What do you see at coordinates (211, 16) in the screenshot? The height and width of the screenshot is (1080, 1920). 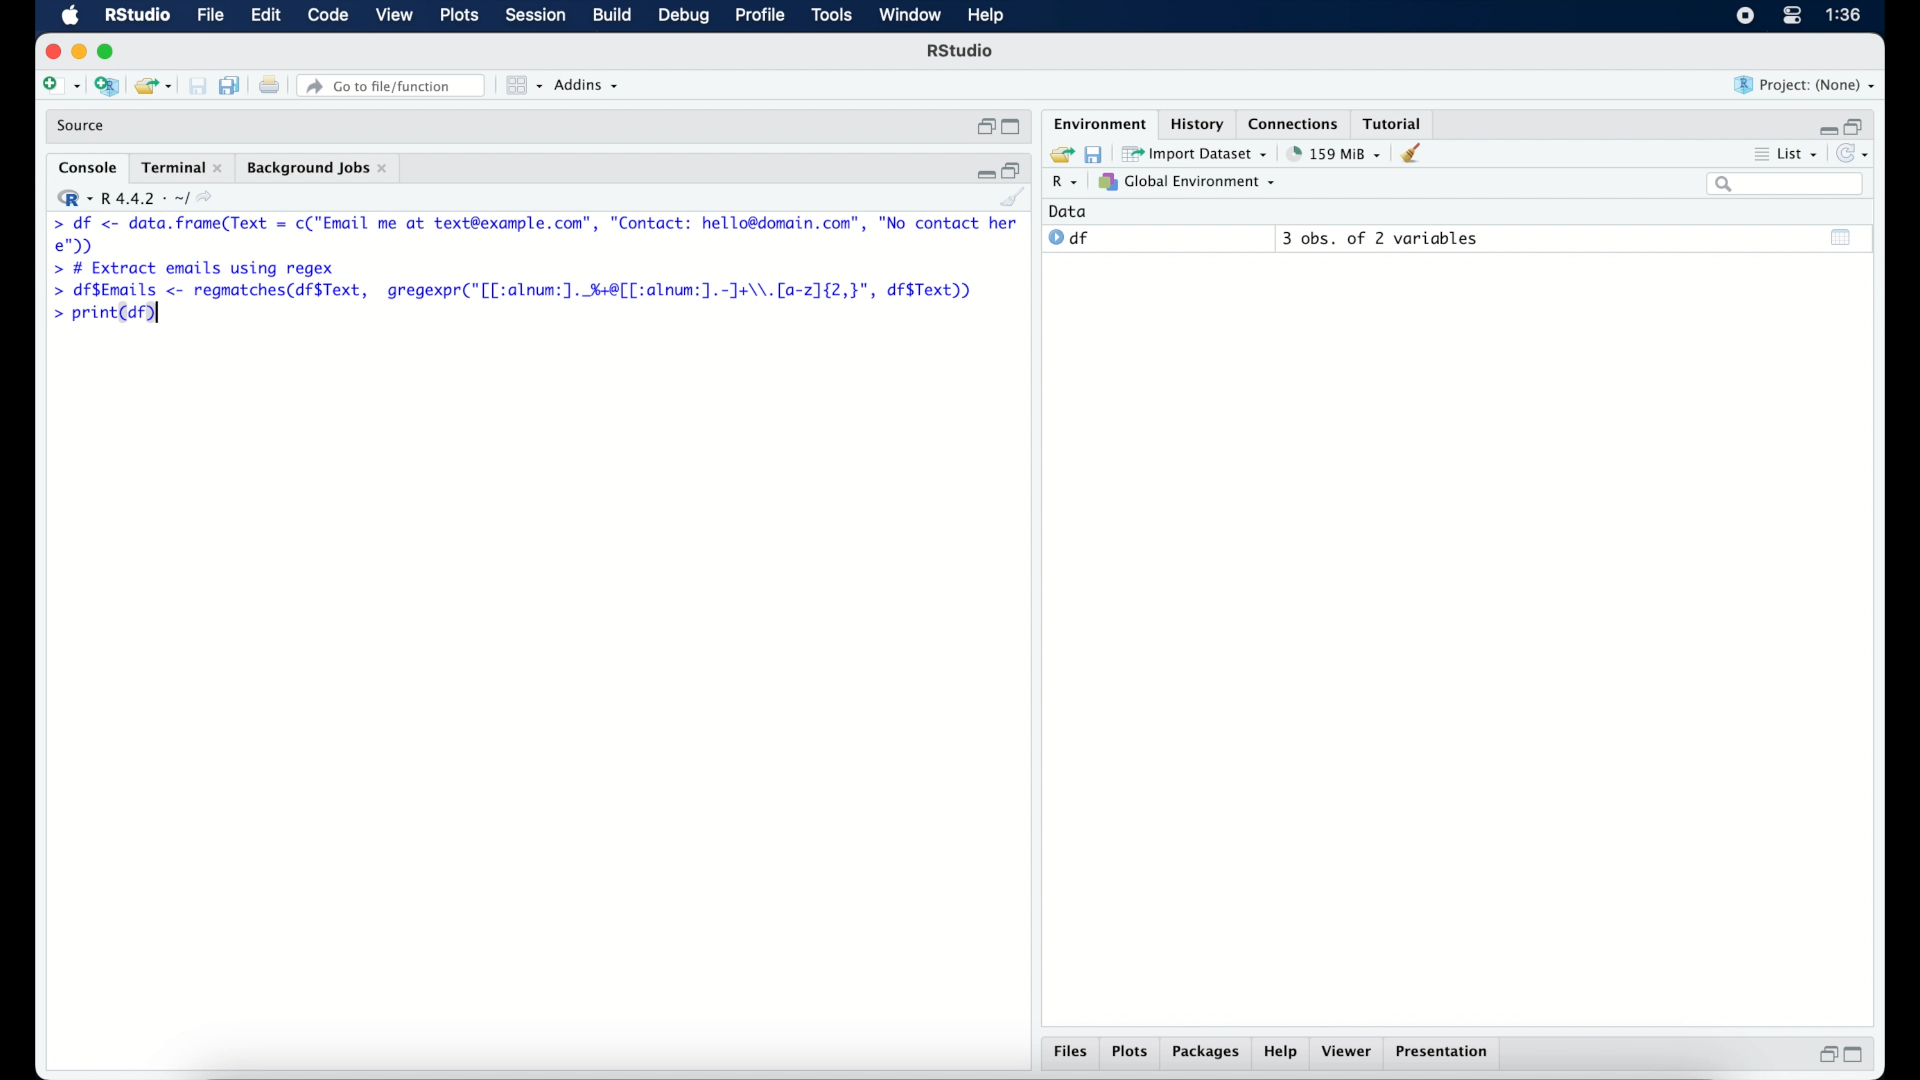 I see `file` at bounding box center [211, 16].